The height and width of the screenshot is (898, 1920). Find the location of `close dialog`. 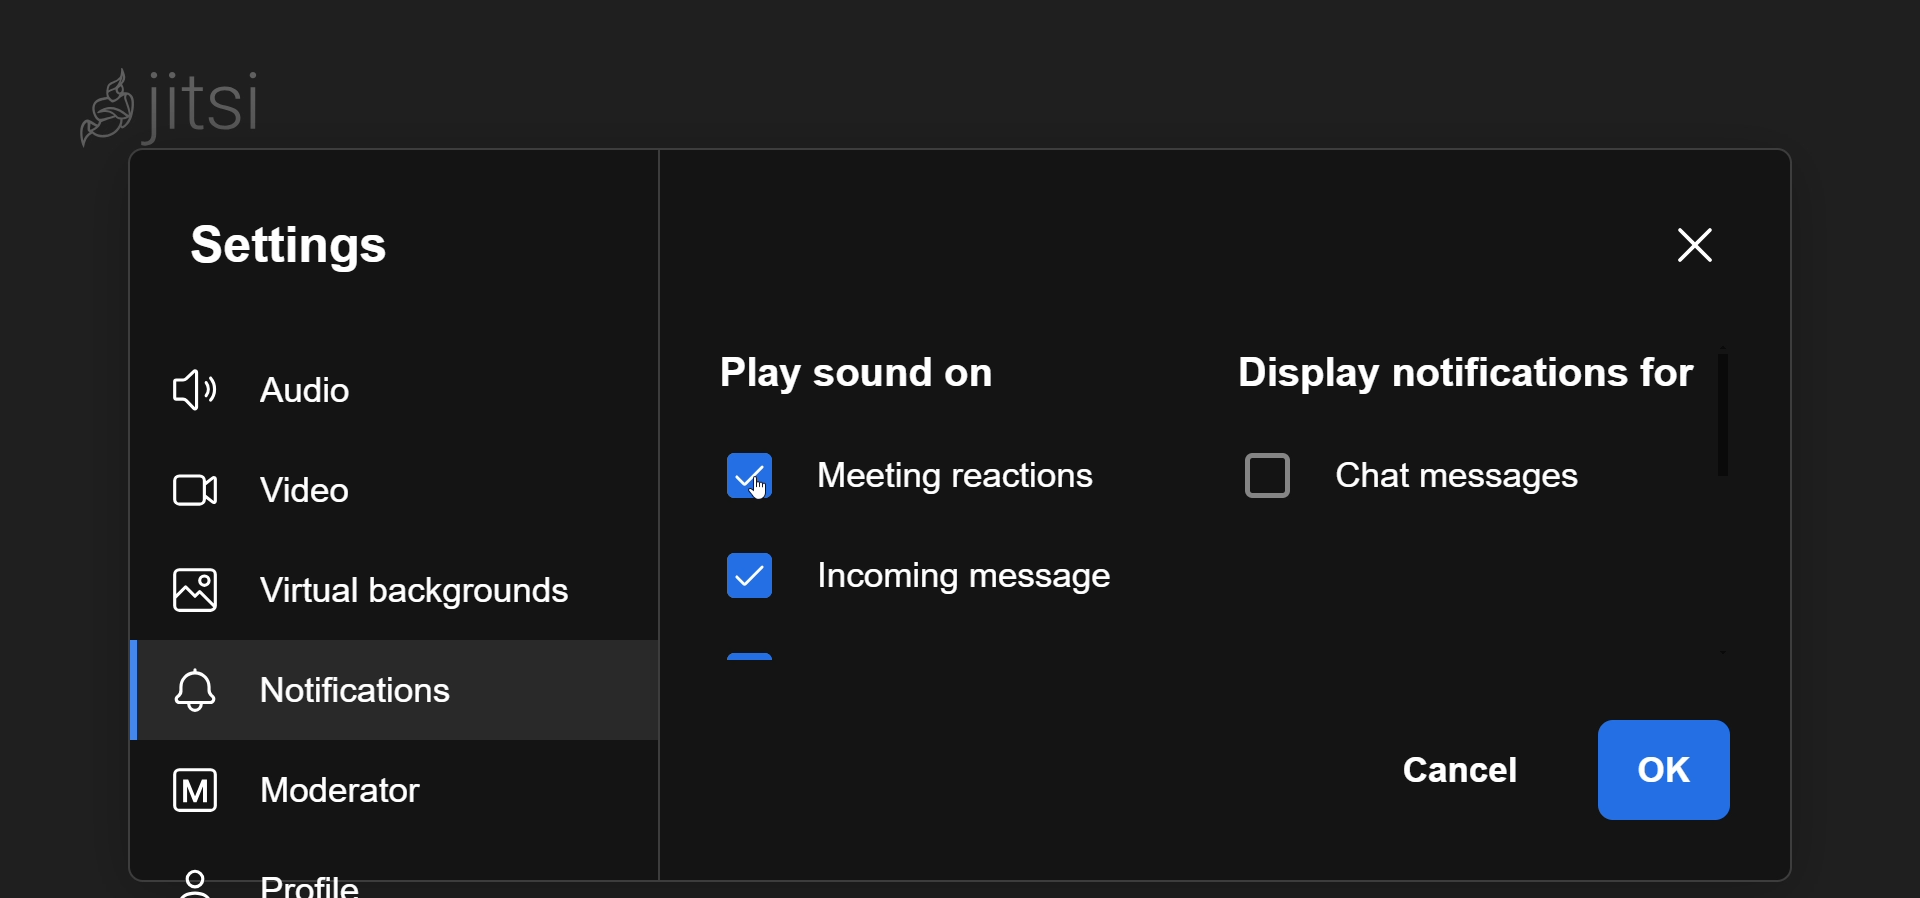

close dialog is located at coordinates (1709, 246).